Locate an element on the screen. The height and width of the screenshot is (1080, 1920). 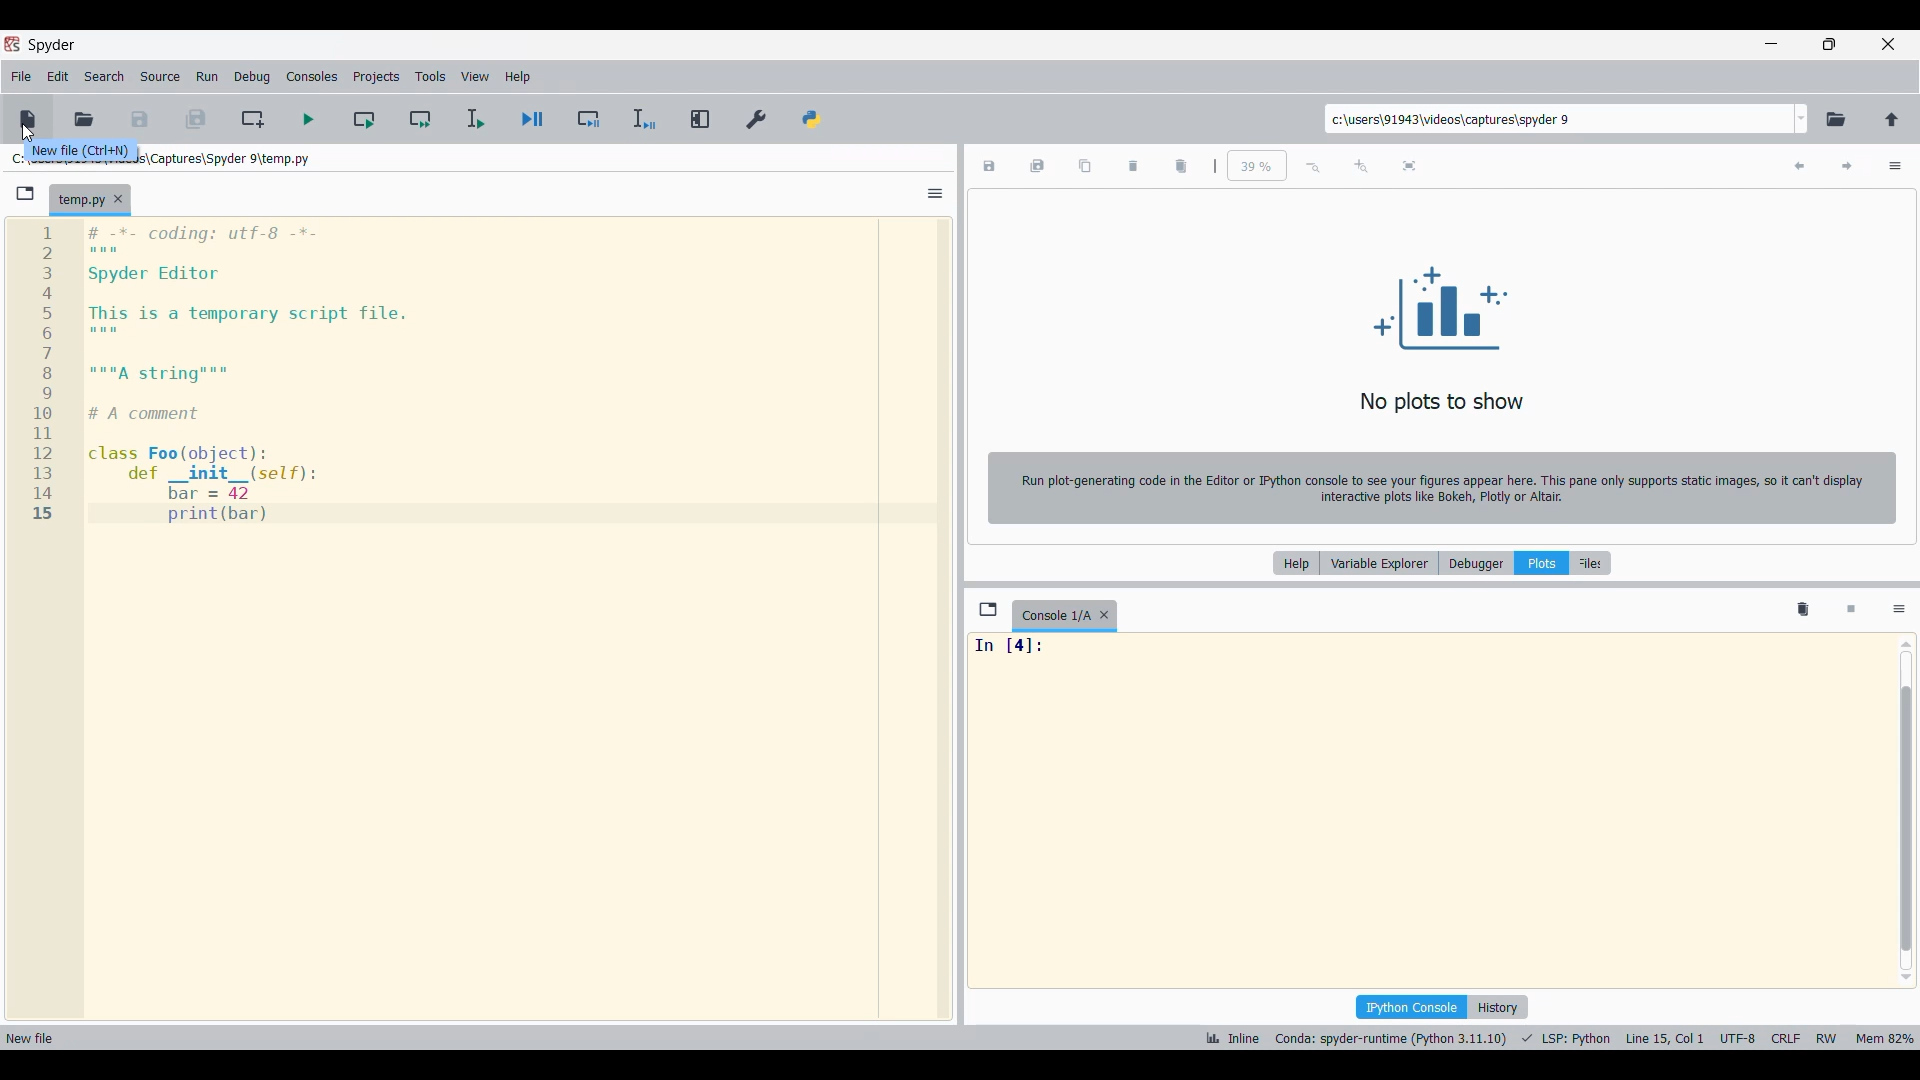
History is located at coordinates (1498, 1007).